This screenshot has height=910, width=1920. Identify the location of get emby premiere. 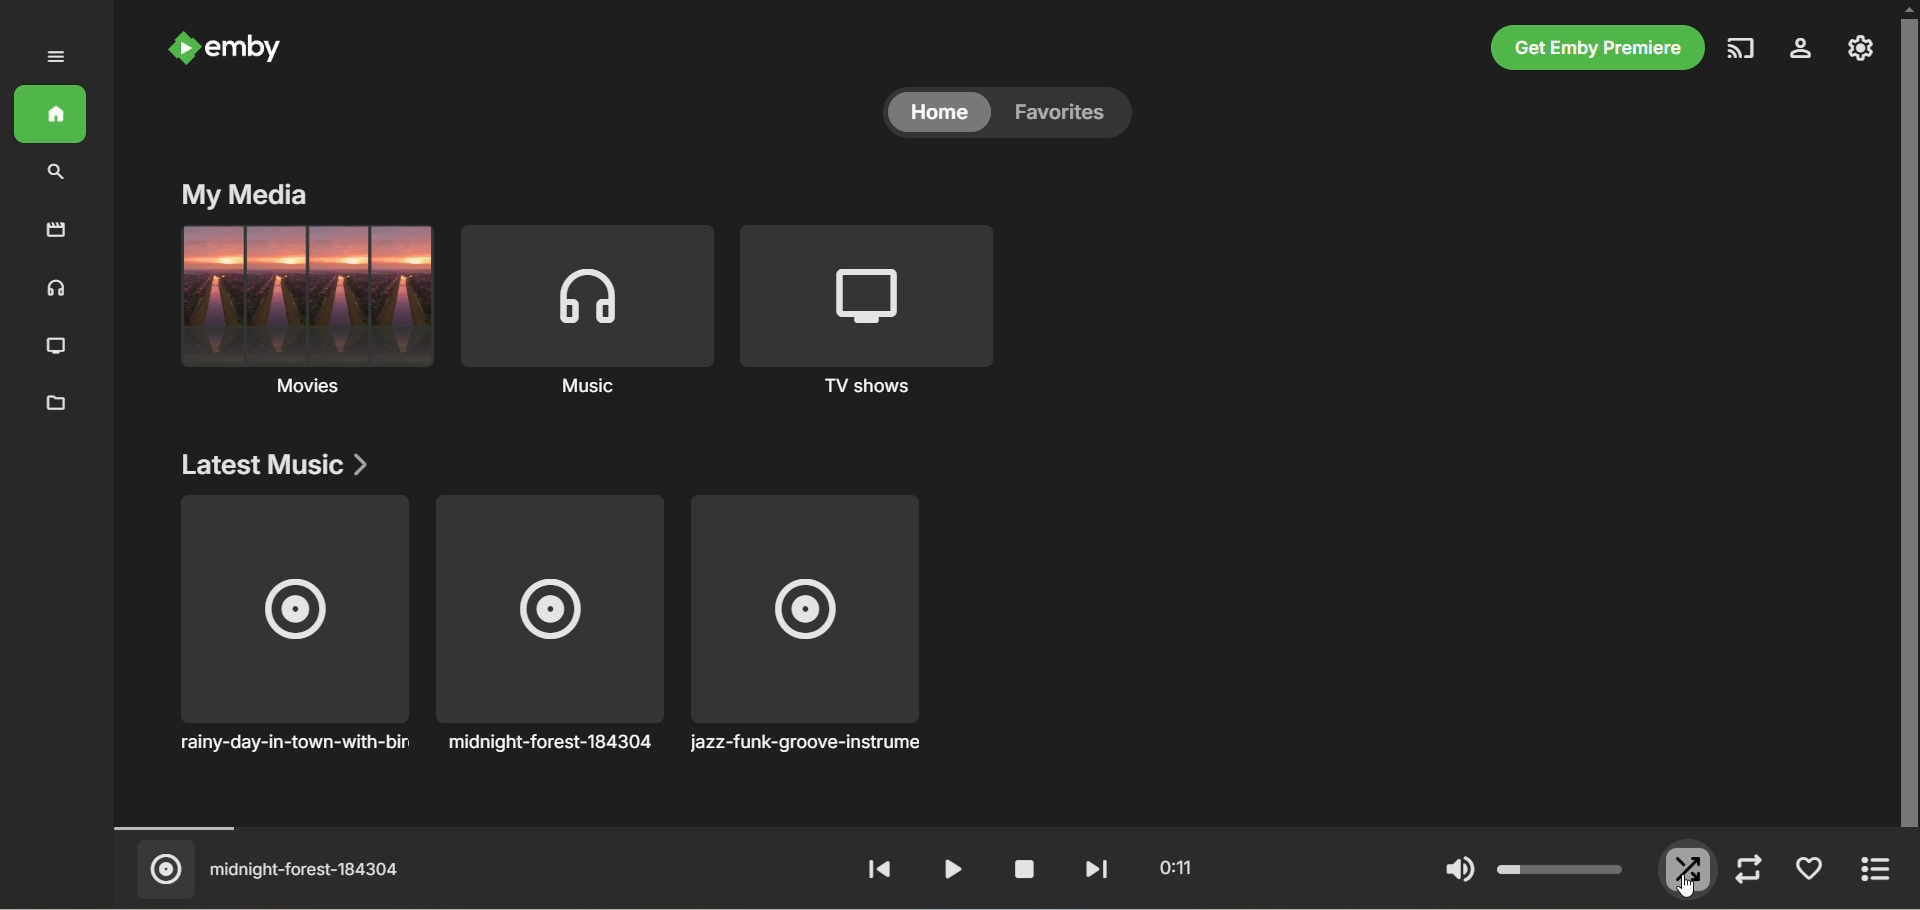
(1595, 49).